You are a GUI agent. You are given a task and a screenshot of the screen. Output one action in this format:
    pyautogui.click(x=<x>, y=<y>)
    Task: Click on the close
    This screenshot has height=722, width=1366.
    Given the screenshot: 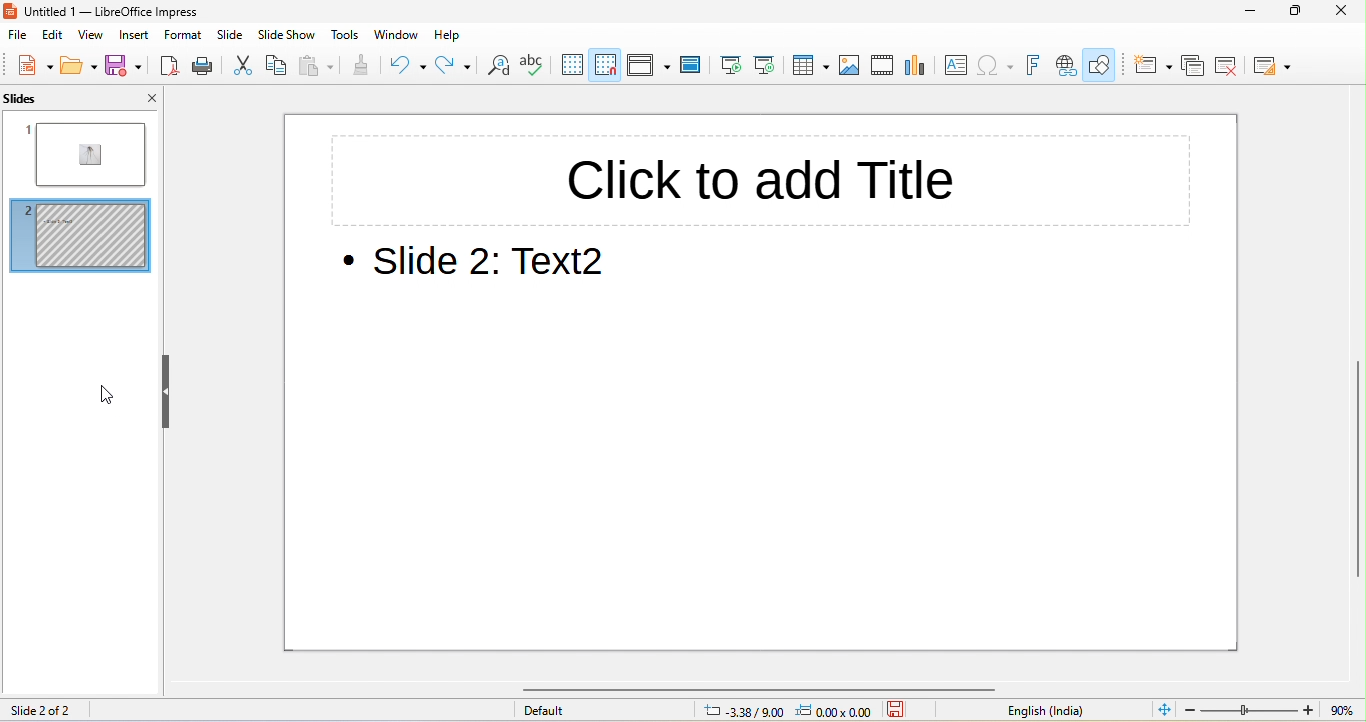 What is the action you would take?
    pyautogui.click(x=1340, y=12)
    